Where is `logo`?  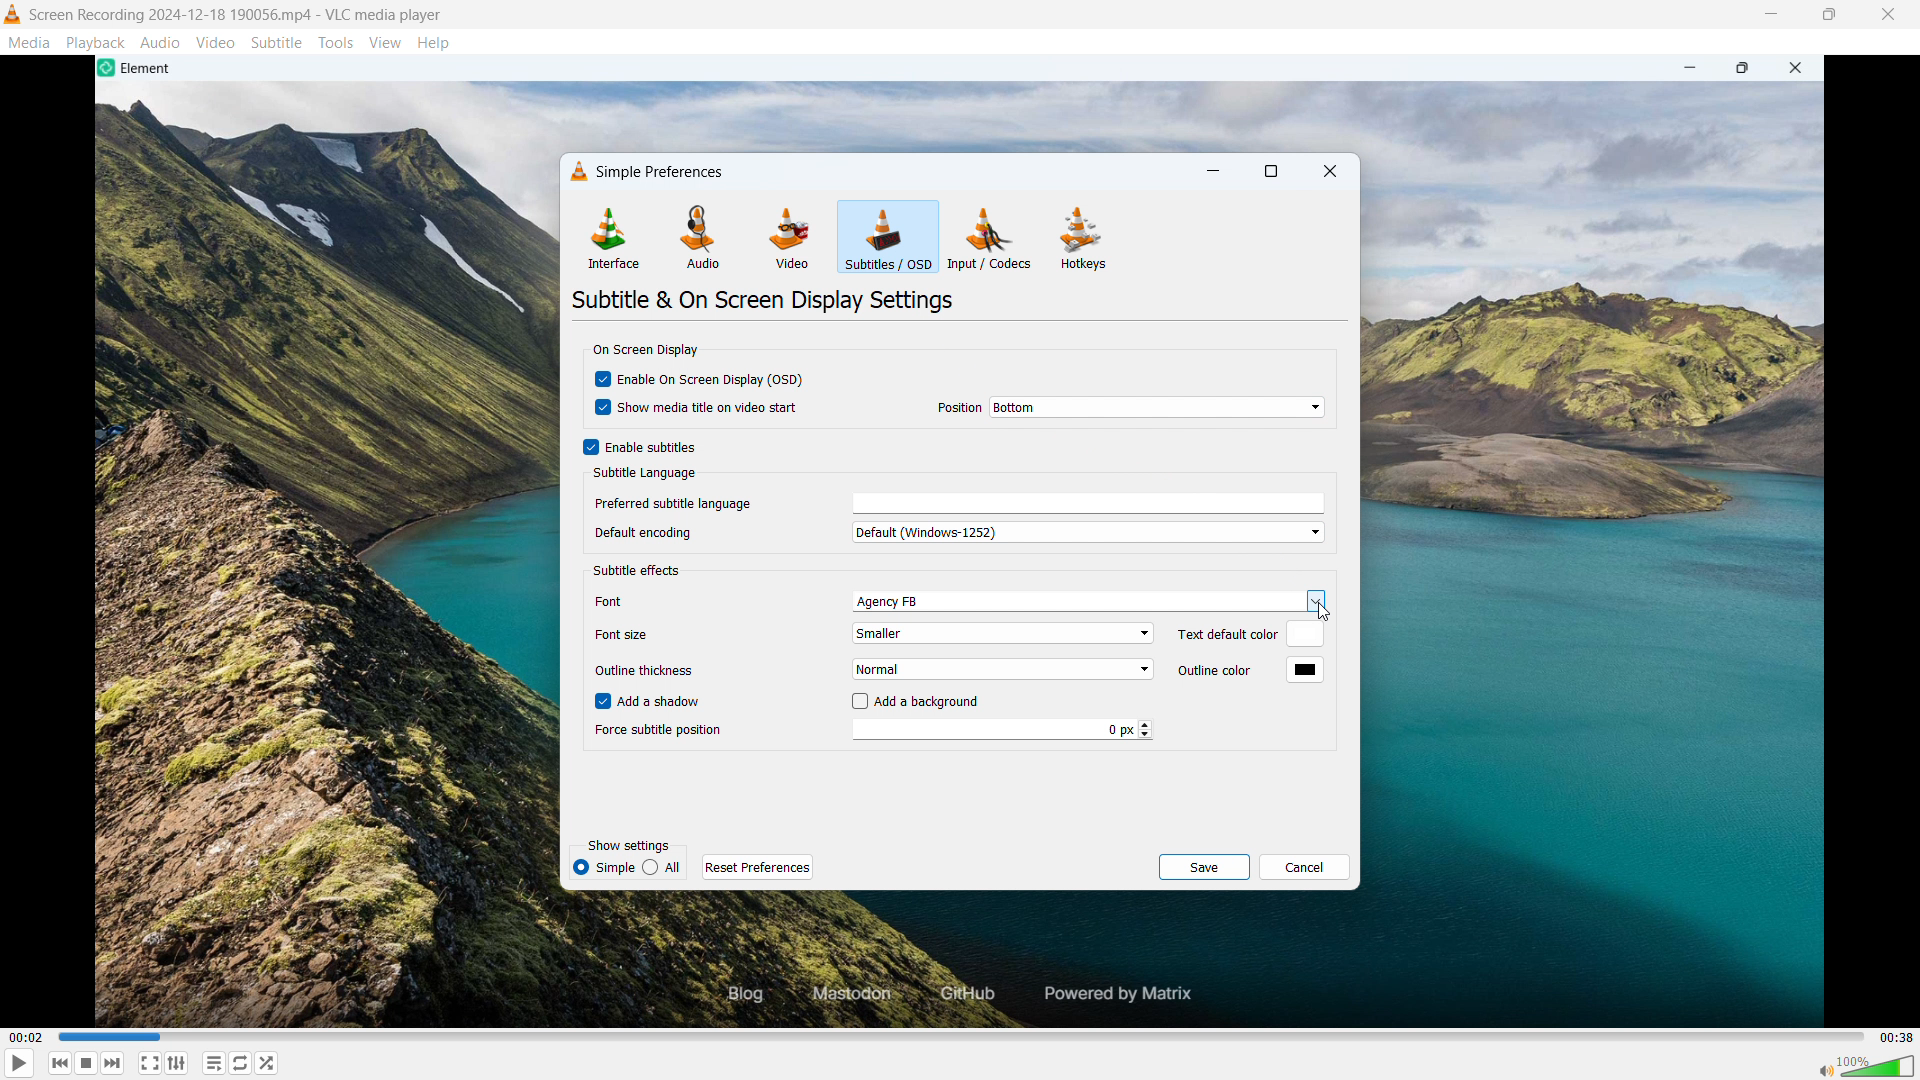 logo is located at coordinates (13, 14).